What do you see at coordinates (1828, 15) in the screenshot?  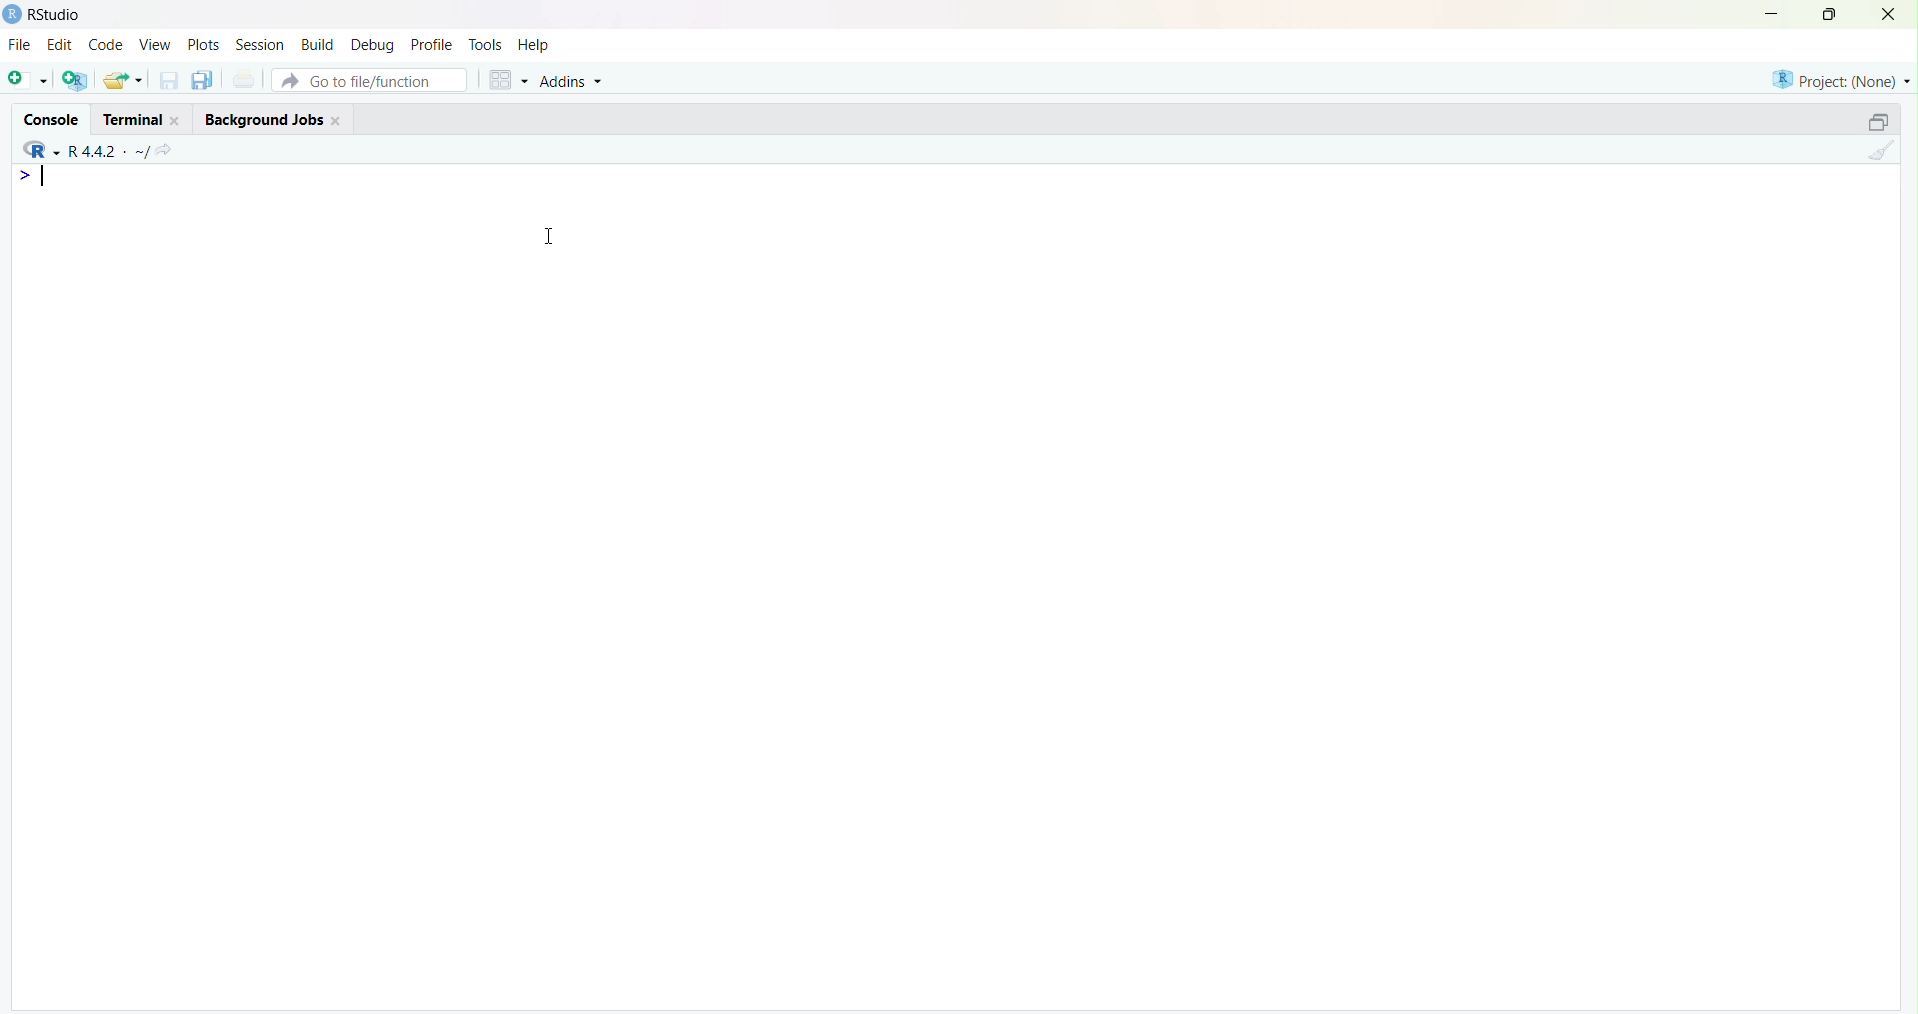 I see `Maximize` at bounding box center [1828, 15].